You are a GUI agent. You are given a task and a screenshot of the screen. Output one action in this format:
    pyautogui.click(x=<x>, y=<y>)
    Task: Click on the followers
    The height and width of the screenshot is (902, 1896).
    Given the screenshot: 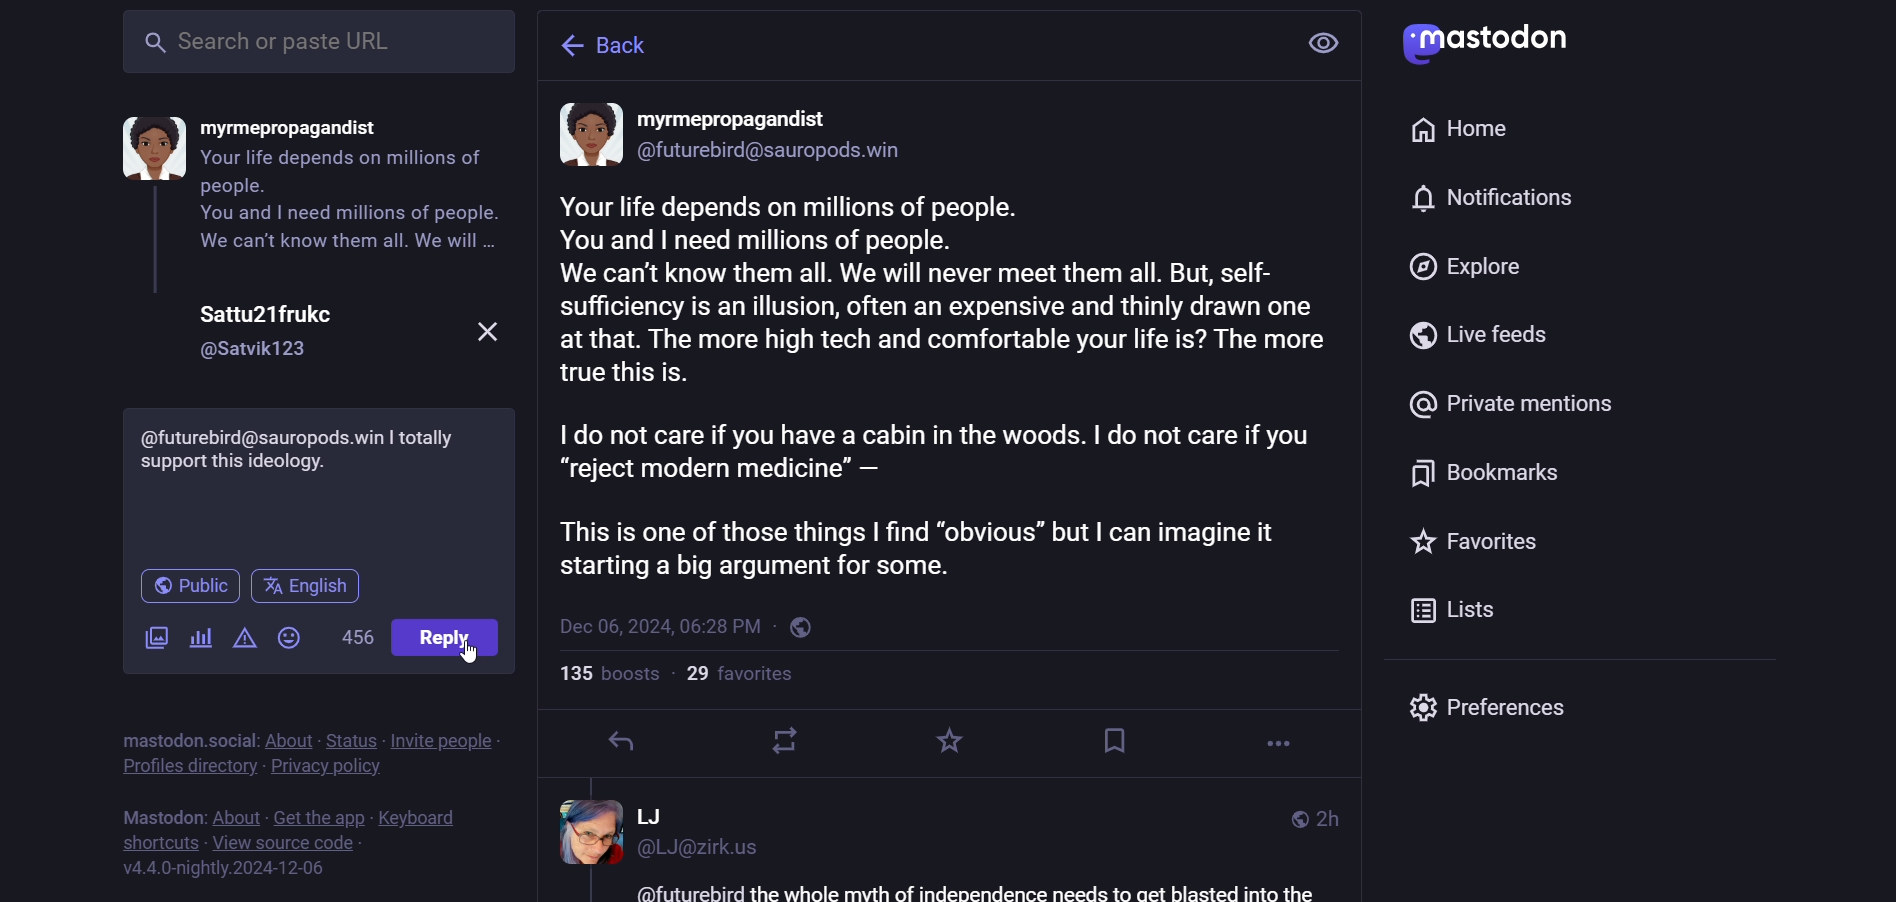 What is the action you would take?
    pyautogui.click(x=744, y=677)
    